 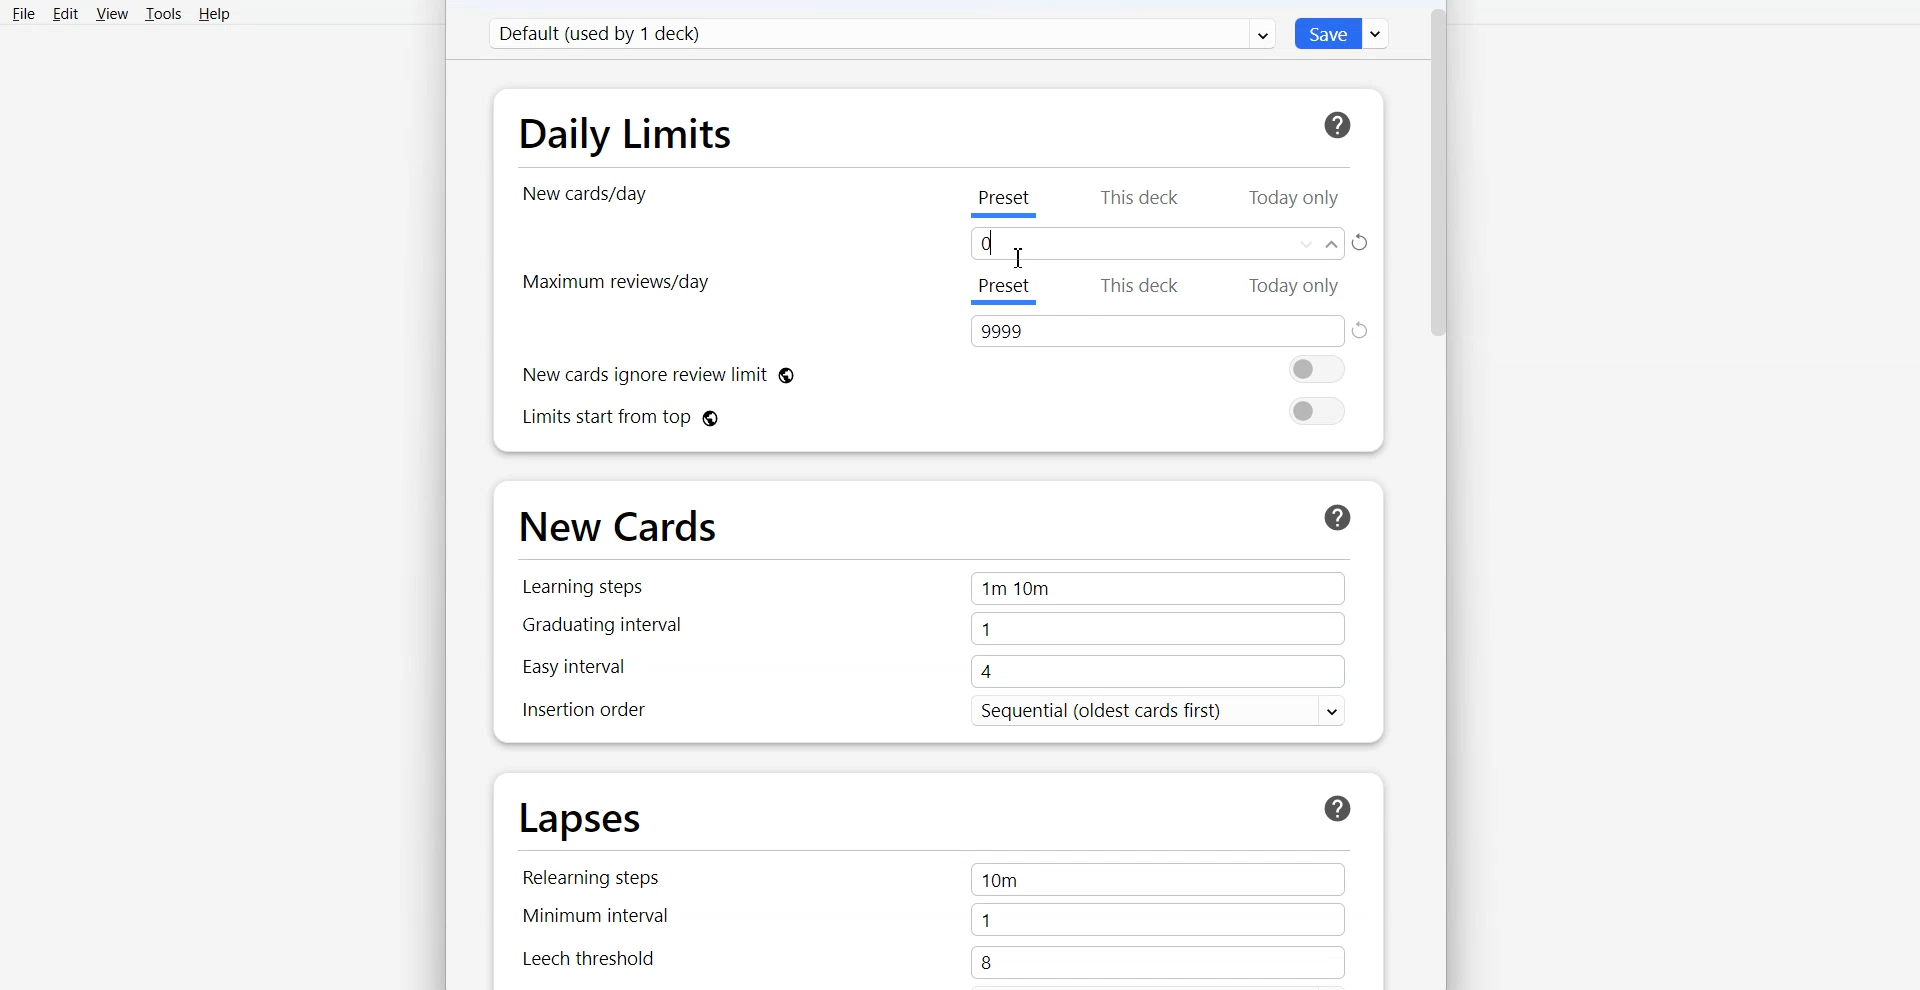 What do you see at coordinates (111, 14) in the screenshot?
I see `View` at bounding box center [111, 14].